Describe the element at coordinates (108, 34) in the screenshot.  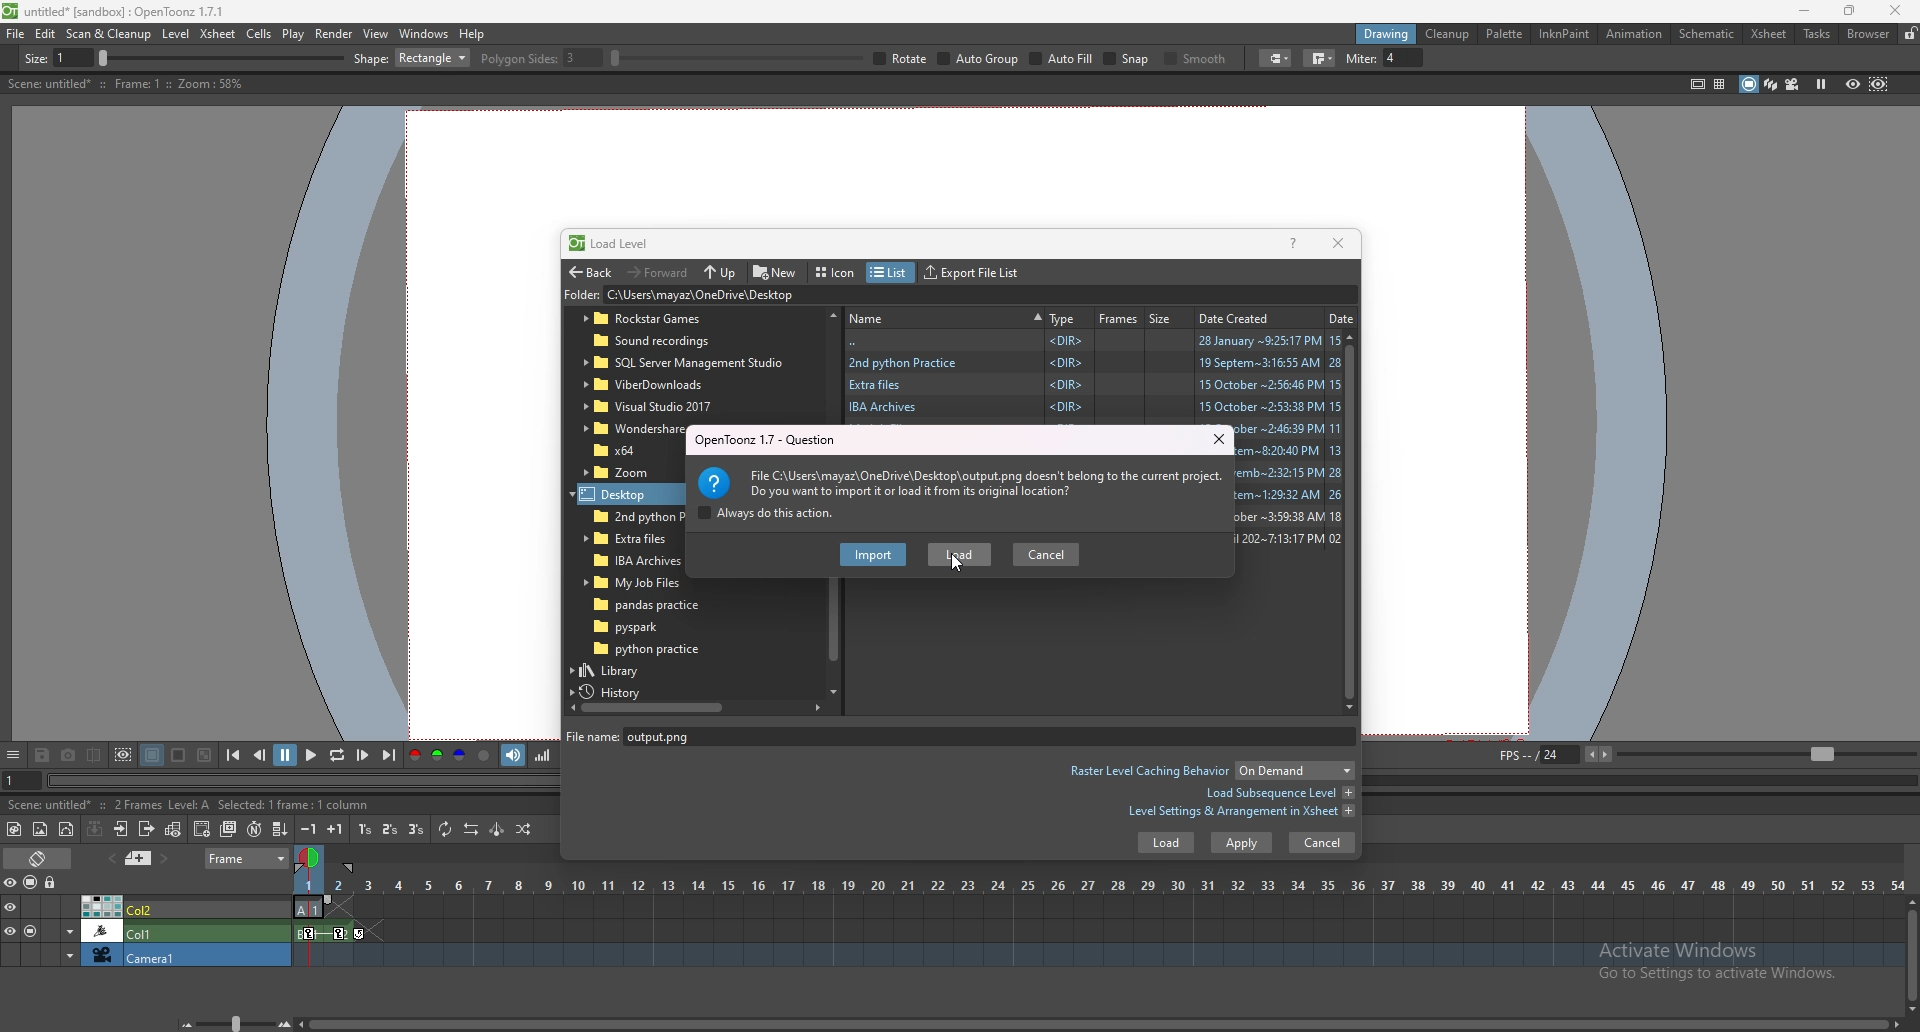
I see `scan and cleanup` at that location.